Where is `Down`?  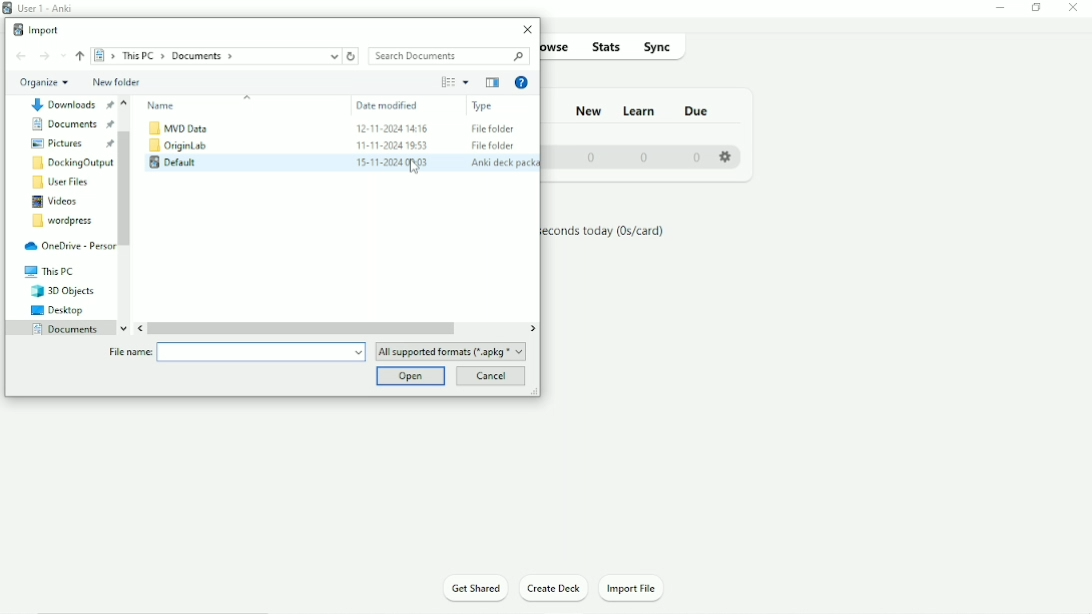
Down is located at coordinates (126, 326).